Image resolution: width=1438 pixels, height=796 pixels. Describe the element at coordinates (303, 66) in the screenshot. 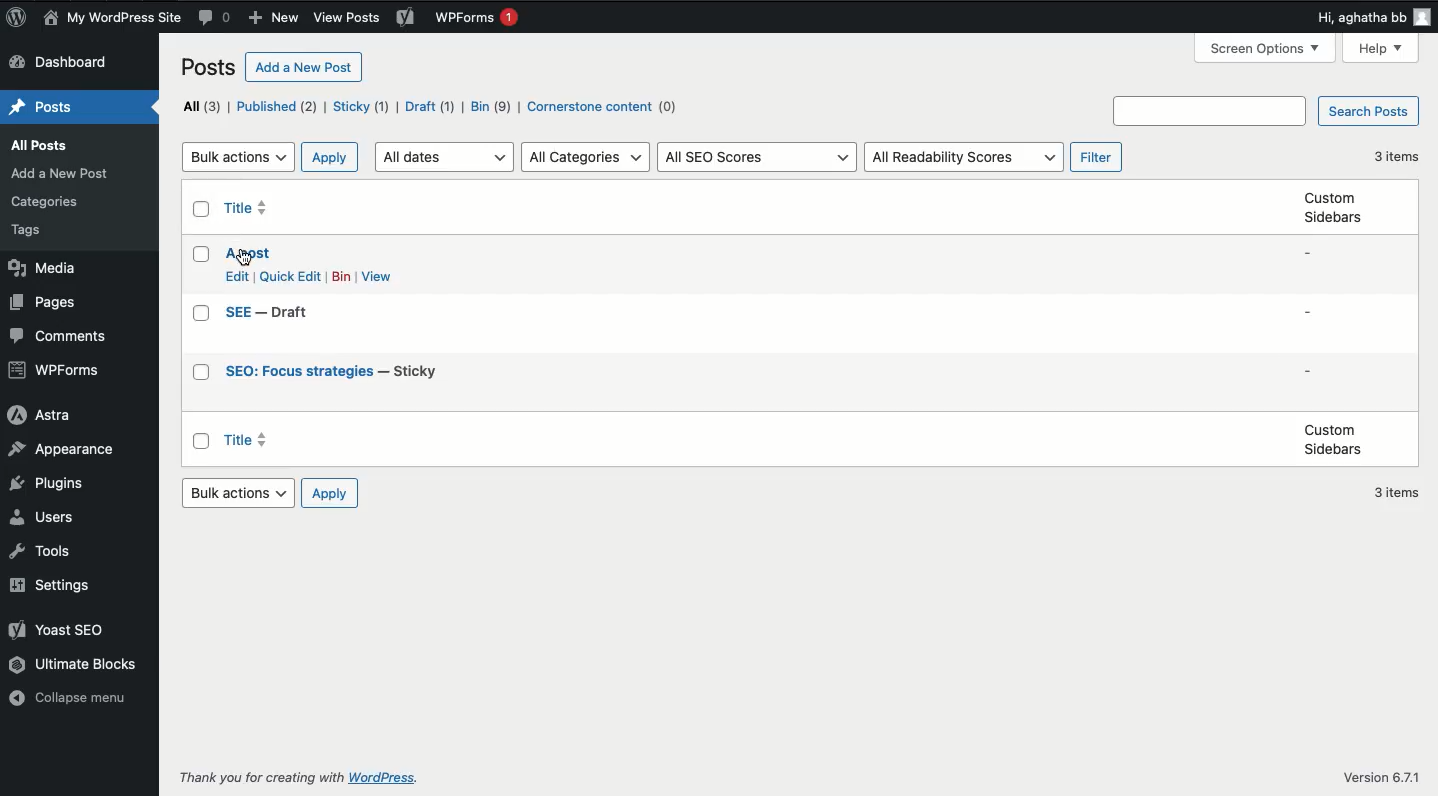

I see `Add a new post` at that location.